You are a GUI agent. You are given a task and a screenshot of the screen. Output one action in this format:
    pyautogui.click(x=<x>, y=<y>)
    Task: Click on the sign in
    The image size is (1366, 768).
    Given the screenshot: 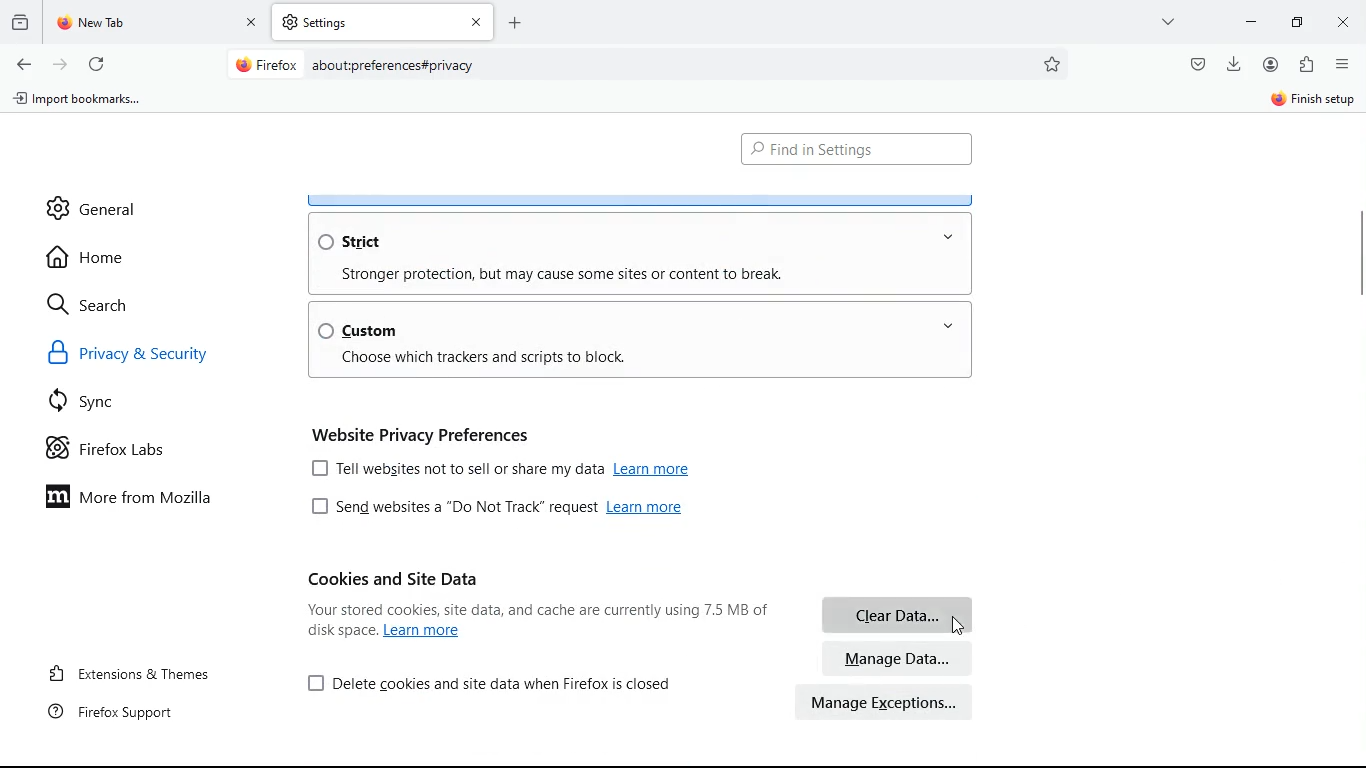 What is the action you would take?
    pyautogui.click(x=1311, y=101)
    